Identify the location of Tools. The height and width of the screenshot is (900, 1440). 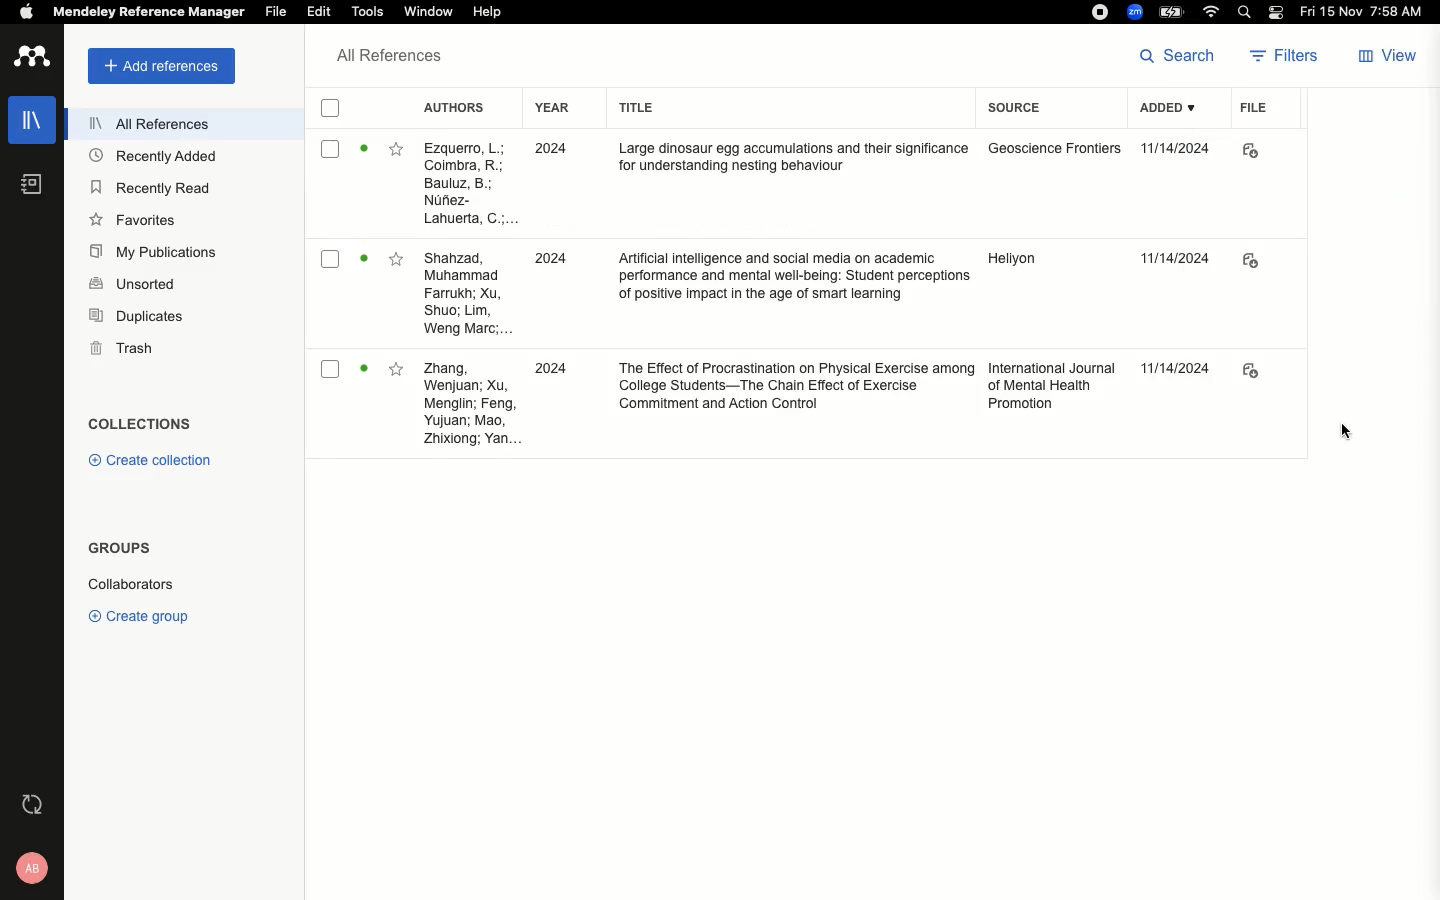
(369, 13).